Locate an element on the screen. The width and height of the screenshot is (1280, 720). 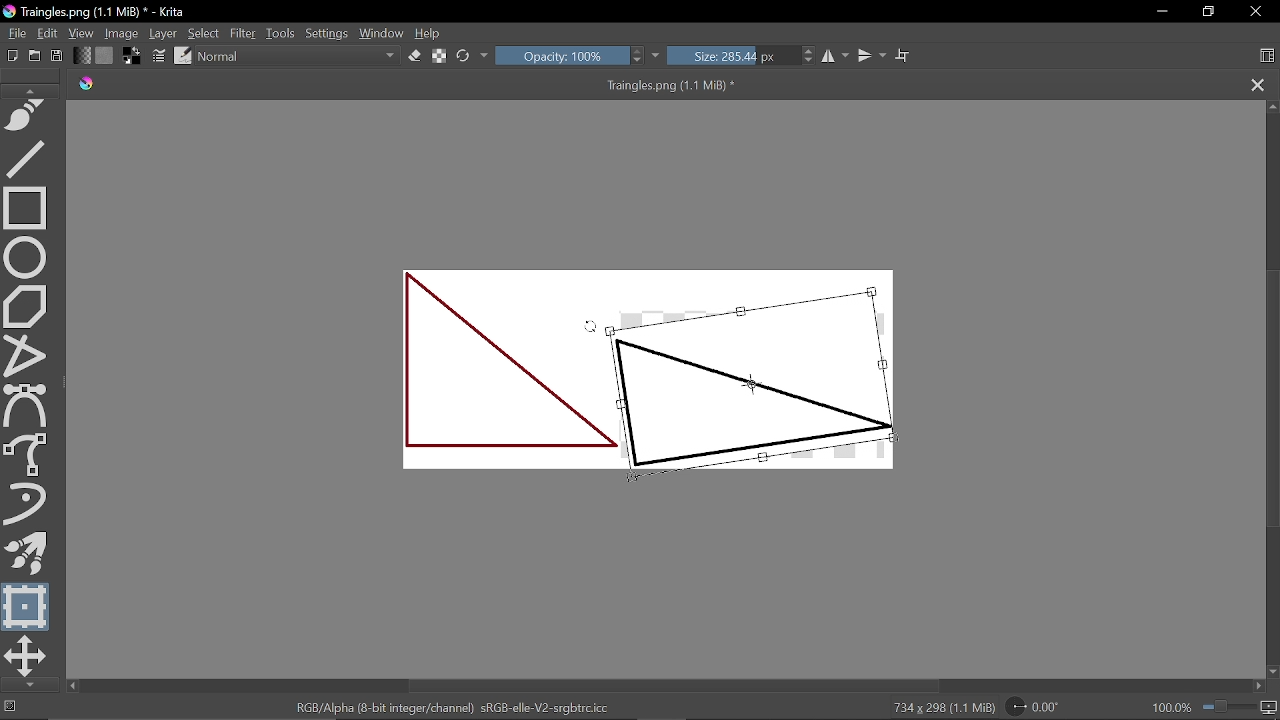
Window is located at coordinates (381, 34).